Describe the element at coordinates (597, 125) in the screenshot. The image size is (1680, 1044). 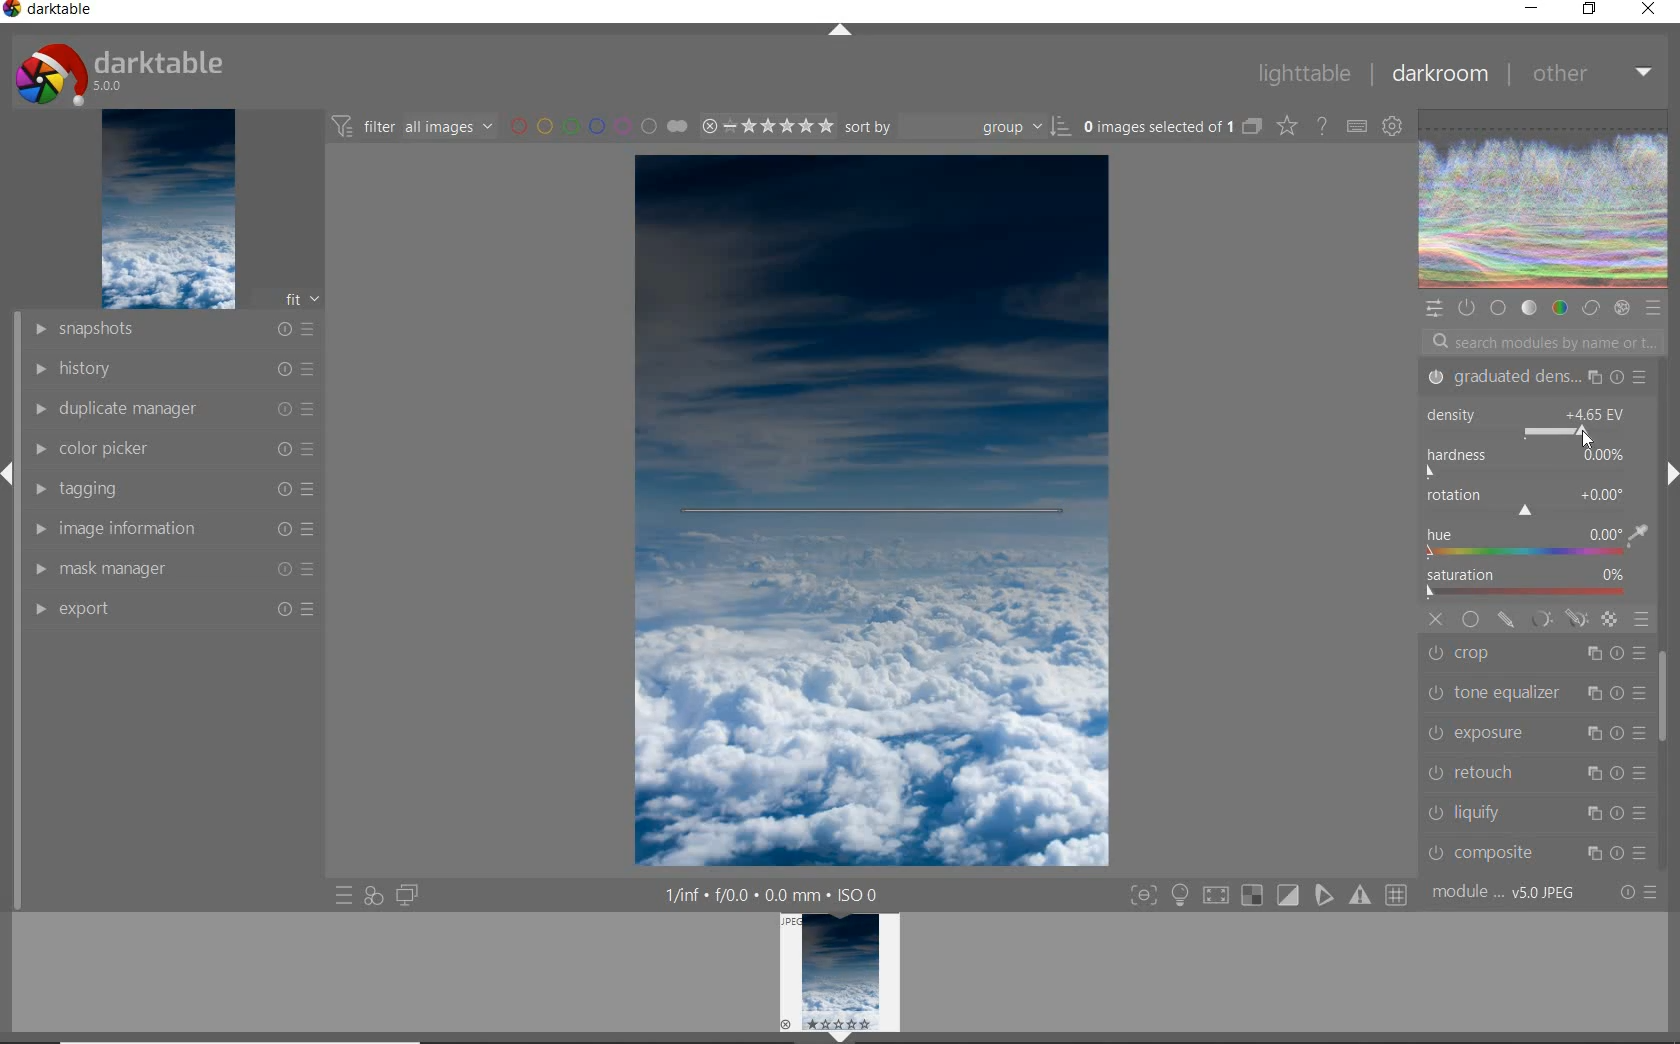
I see `FILTER BY IMAGE COLOR LABEL` at that location.